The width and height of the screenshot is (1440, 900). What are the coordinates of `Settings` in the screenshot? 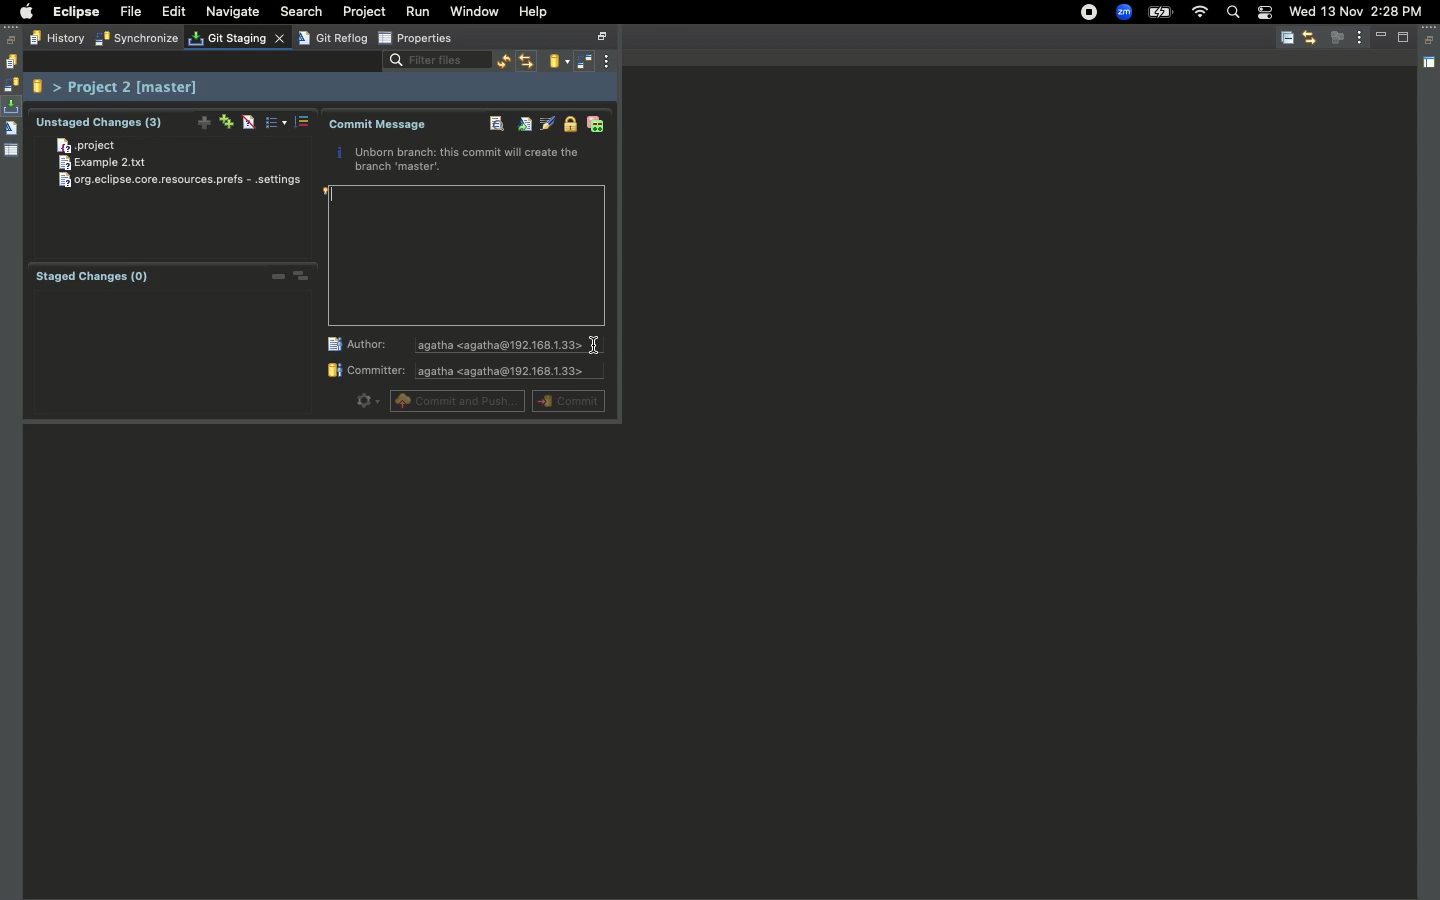 It's located at (365, 400).